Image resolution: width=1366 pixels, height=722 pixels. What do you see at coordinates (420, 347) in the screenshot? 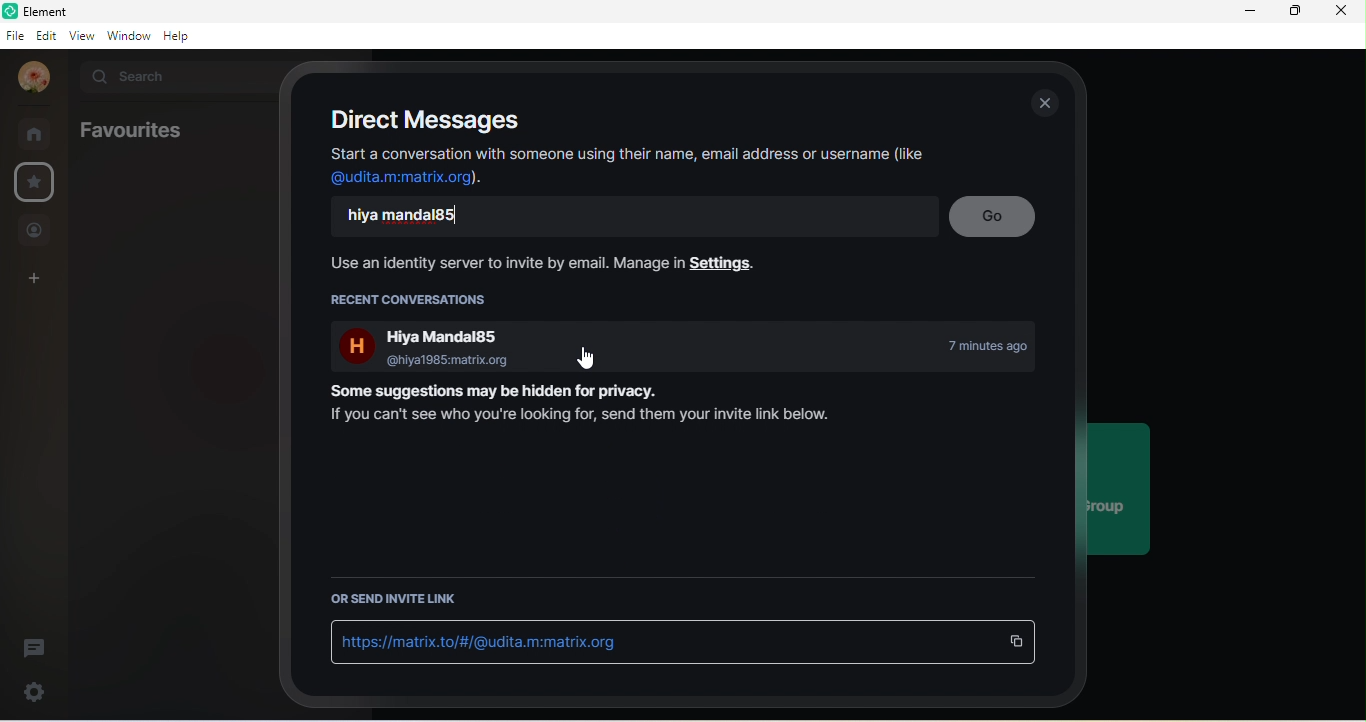
I see `hiya mandal85 @hiya1985:matrix.org` at bounding box center [420, 347].